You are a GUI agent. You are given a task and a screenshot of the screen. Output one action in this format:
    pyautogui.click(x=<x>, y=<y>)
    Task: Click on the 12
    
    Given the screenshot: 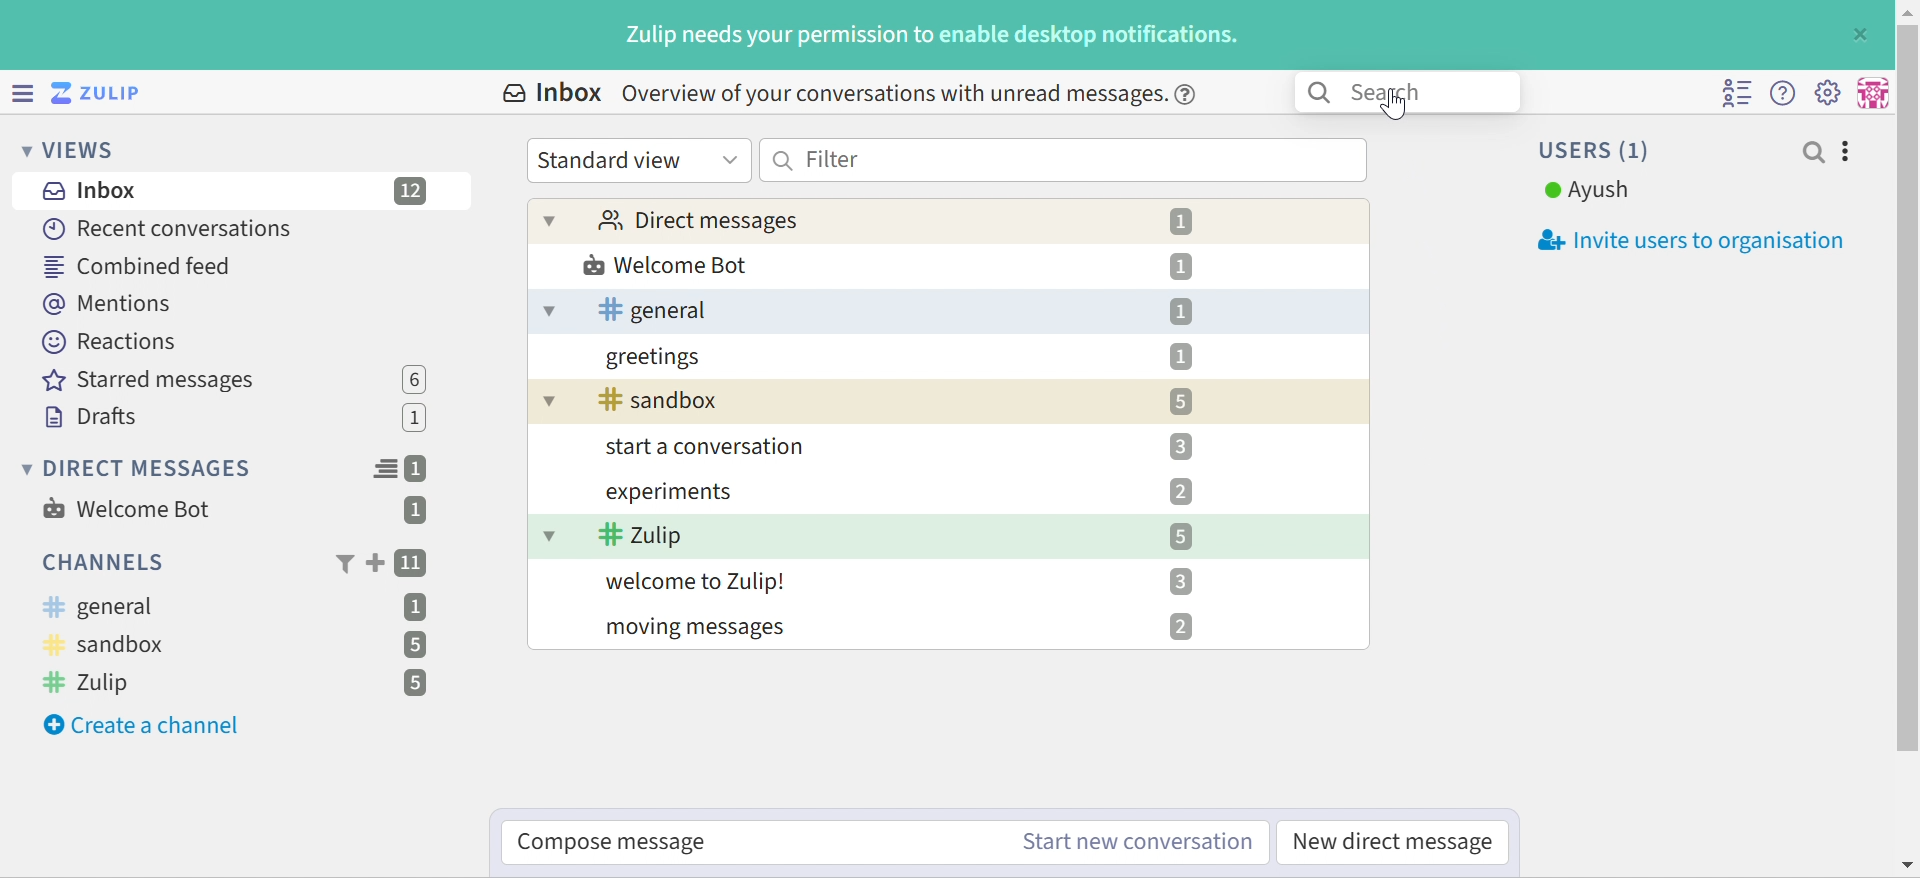 What is the action you would take?
    pyautogui.click(x=412, y=191)
    